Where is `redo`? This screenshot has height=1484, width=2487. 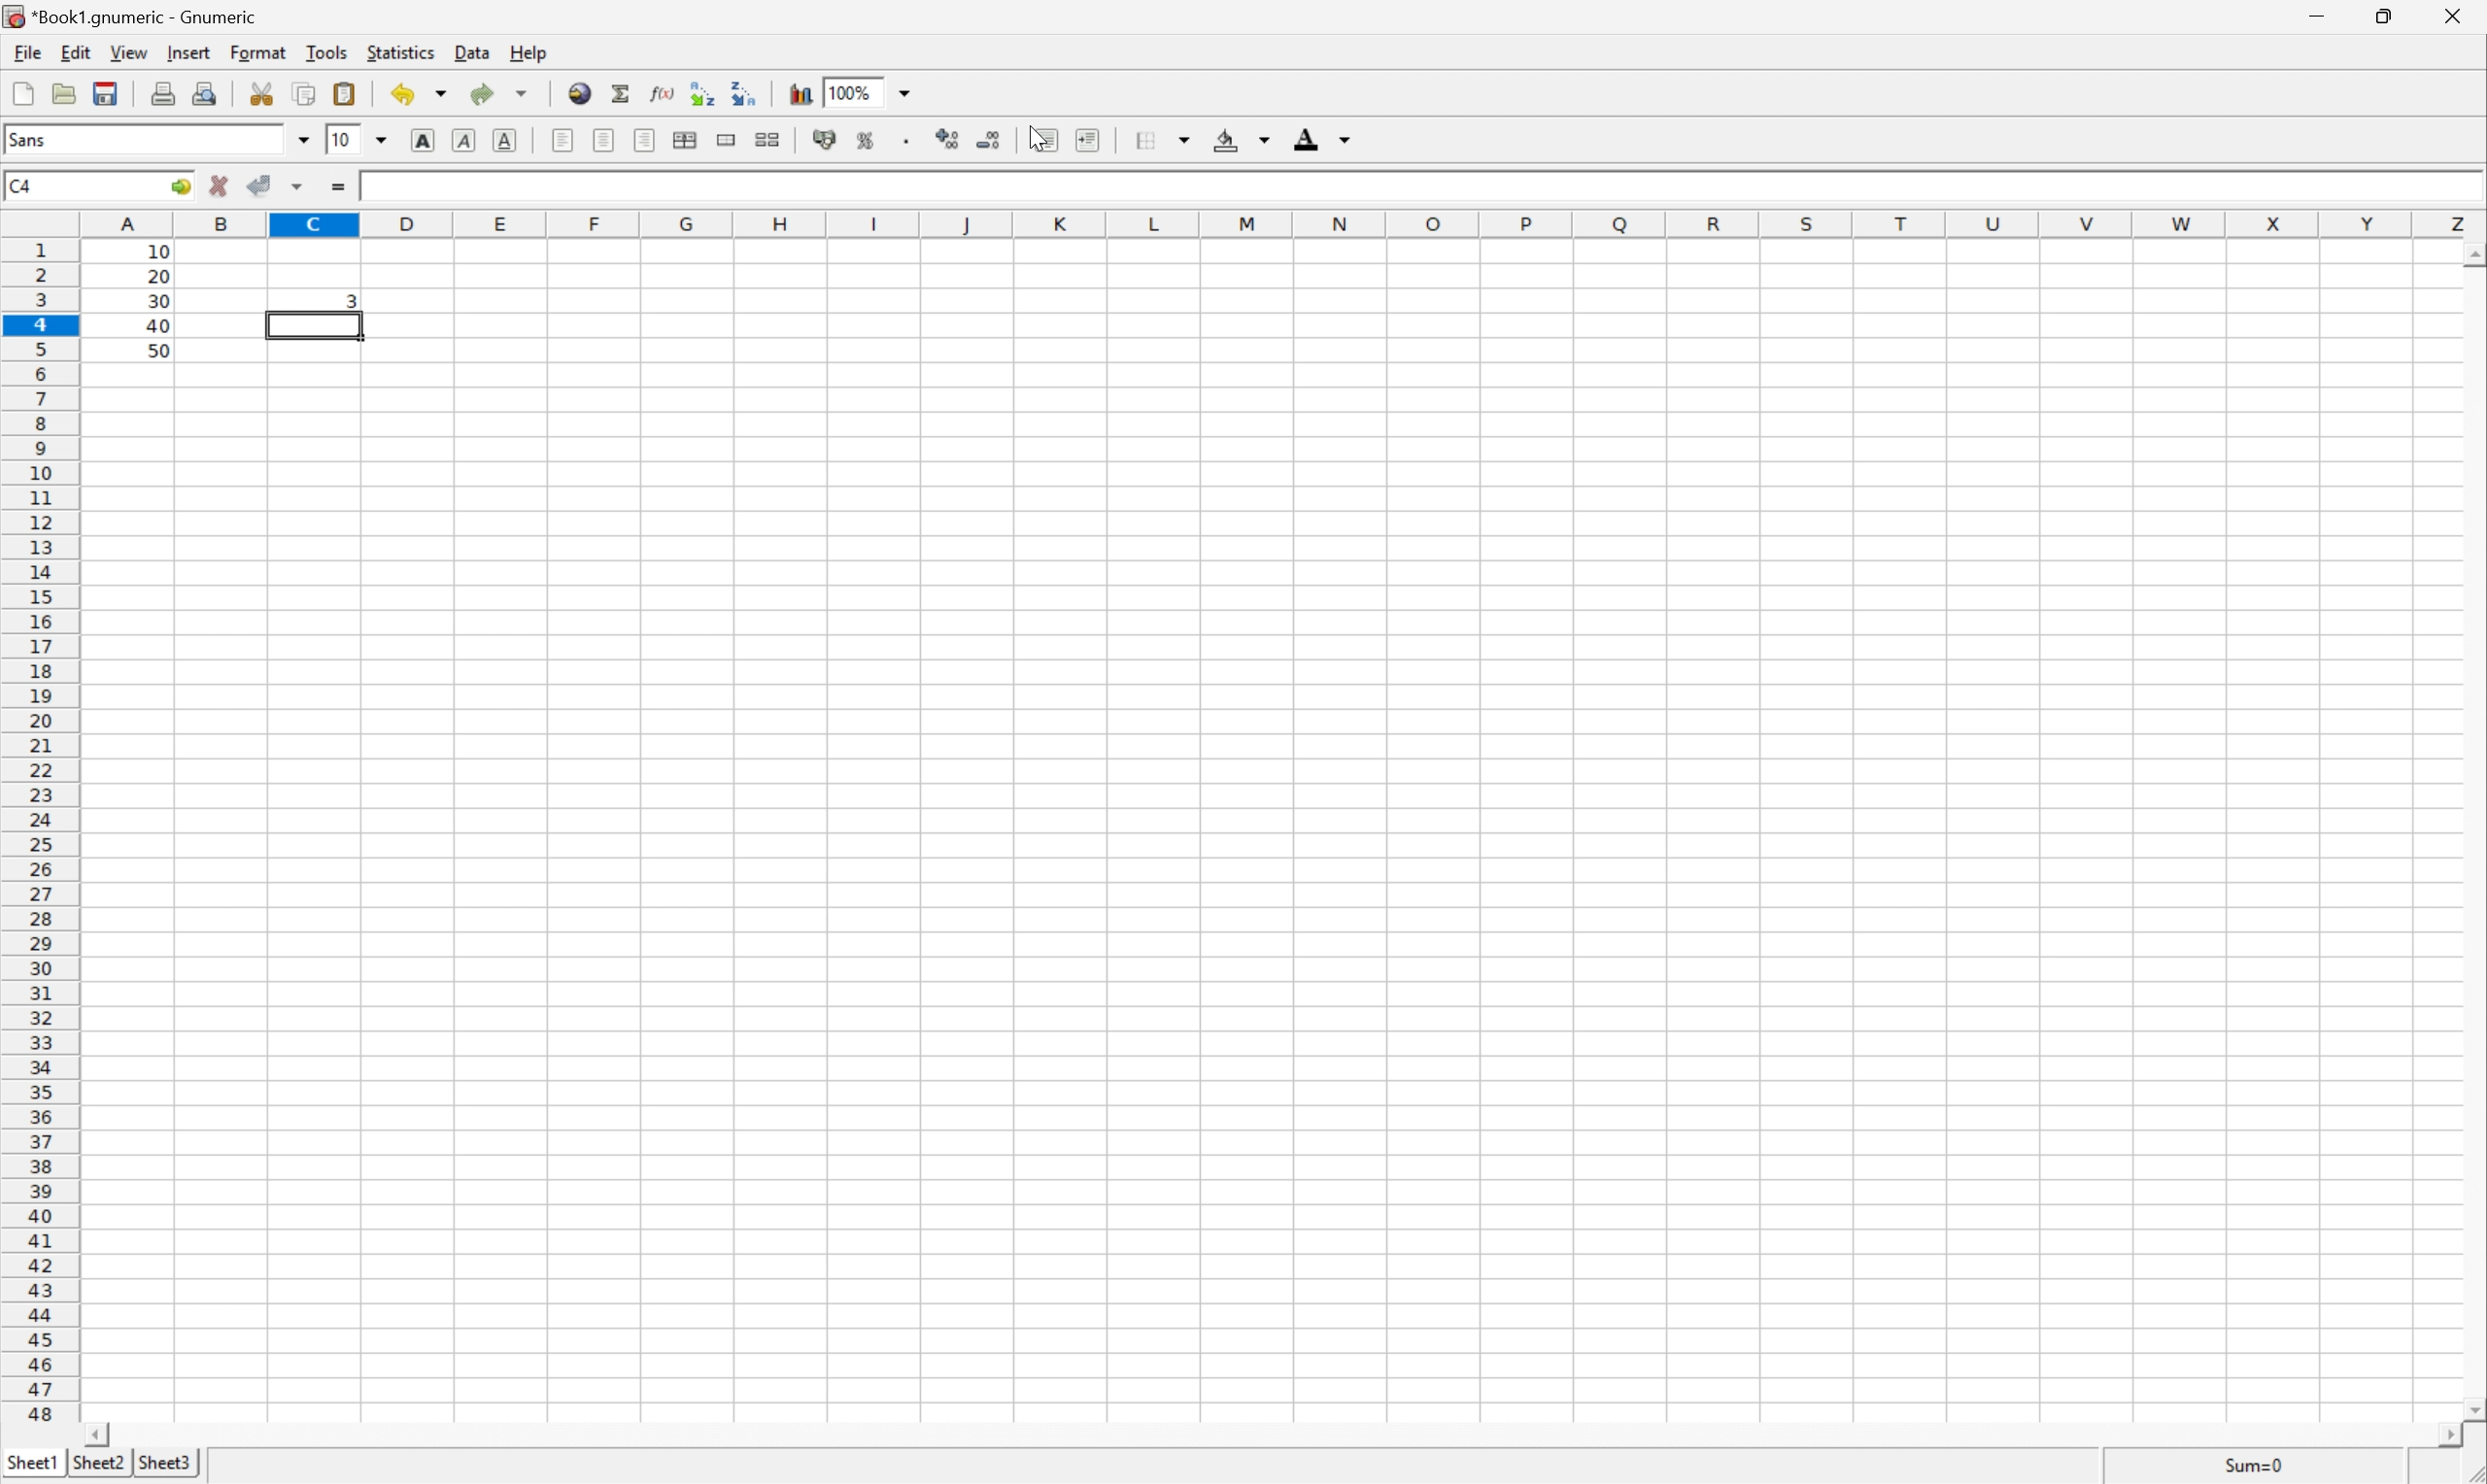 redo is located at coordinates (482, 95).